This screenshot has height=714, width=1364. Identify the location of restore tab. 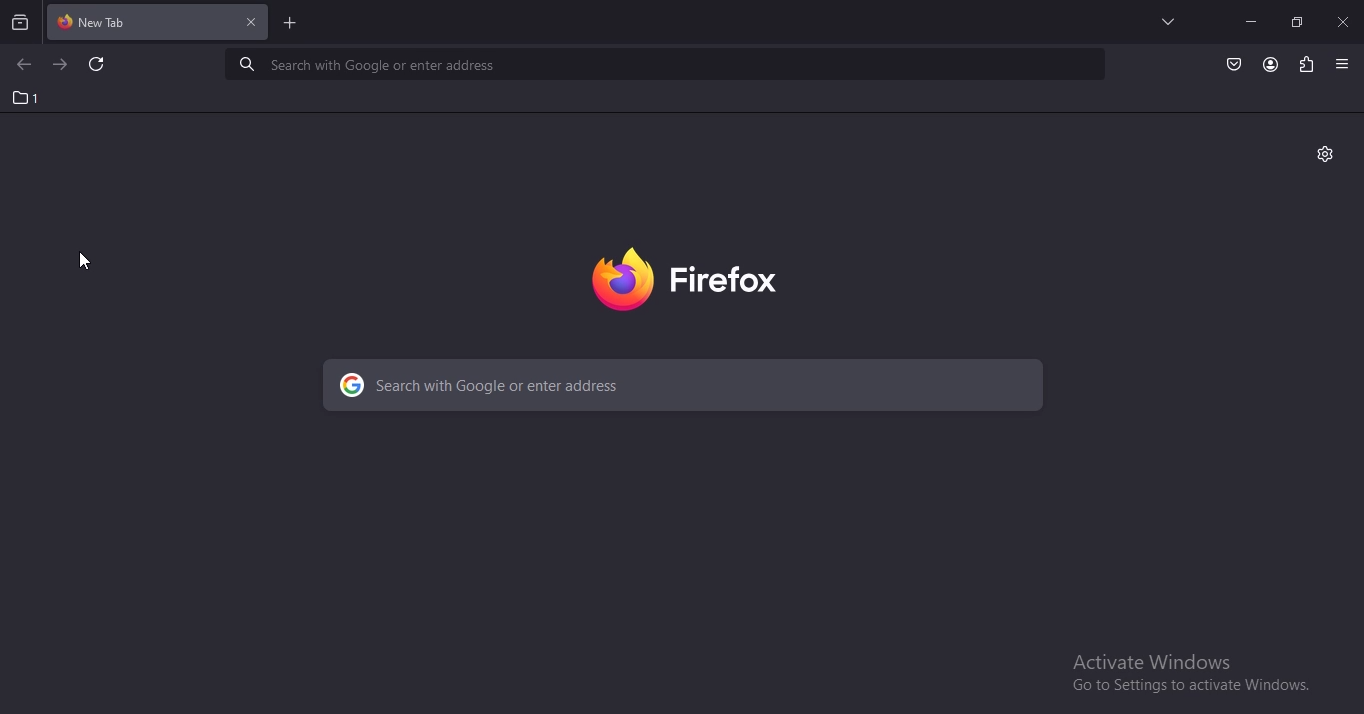
(1296, 21).